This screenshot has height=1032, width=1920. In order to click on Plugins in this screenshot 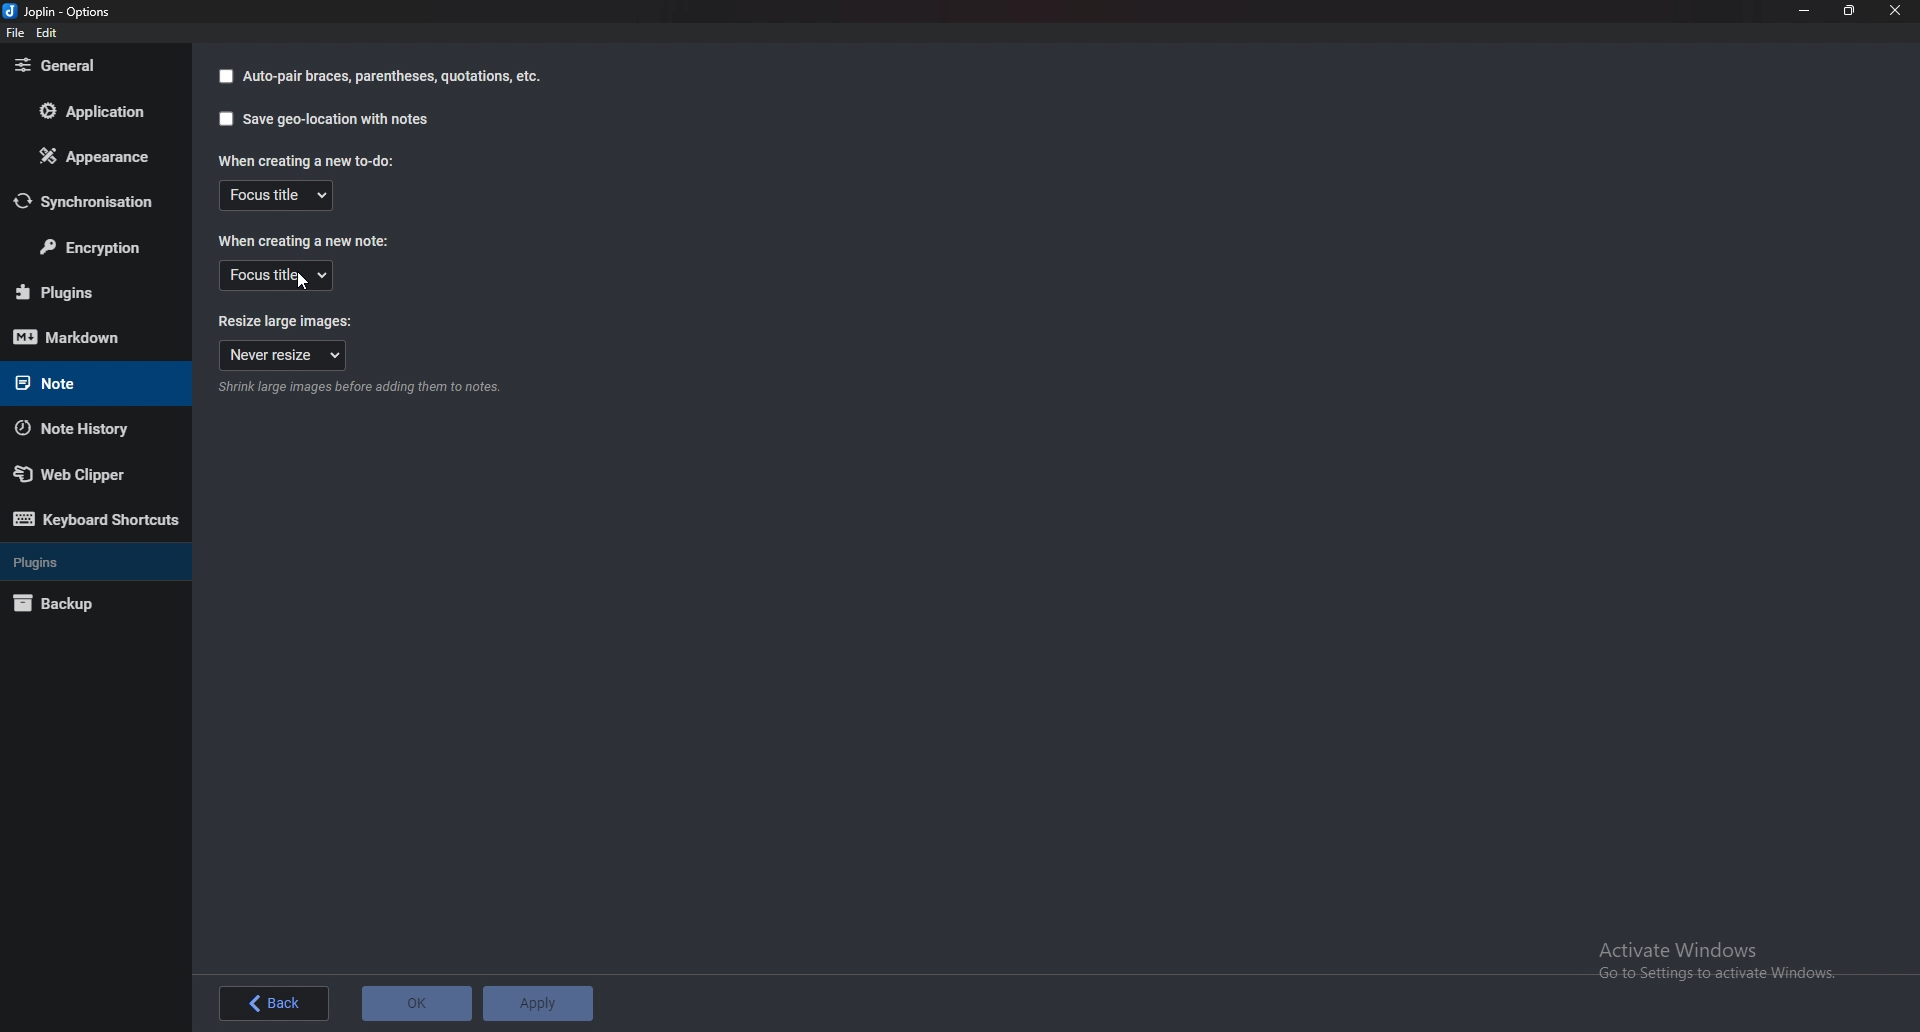, I will do `click(84, 292)`.